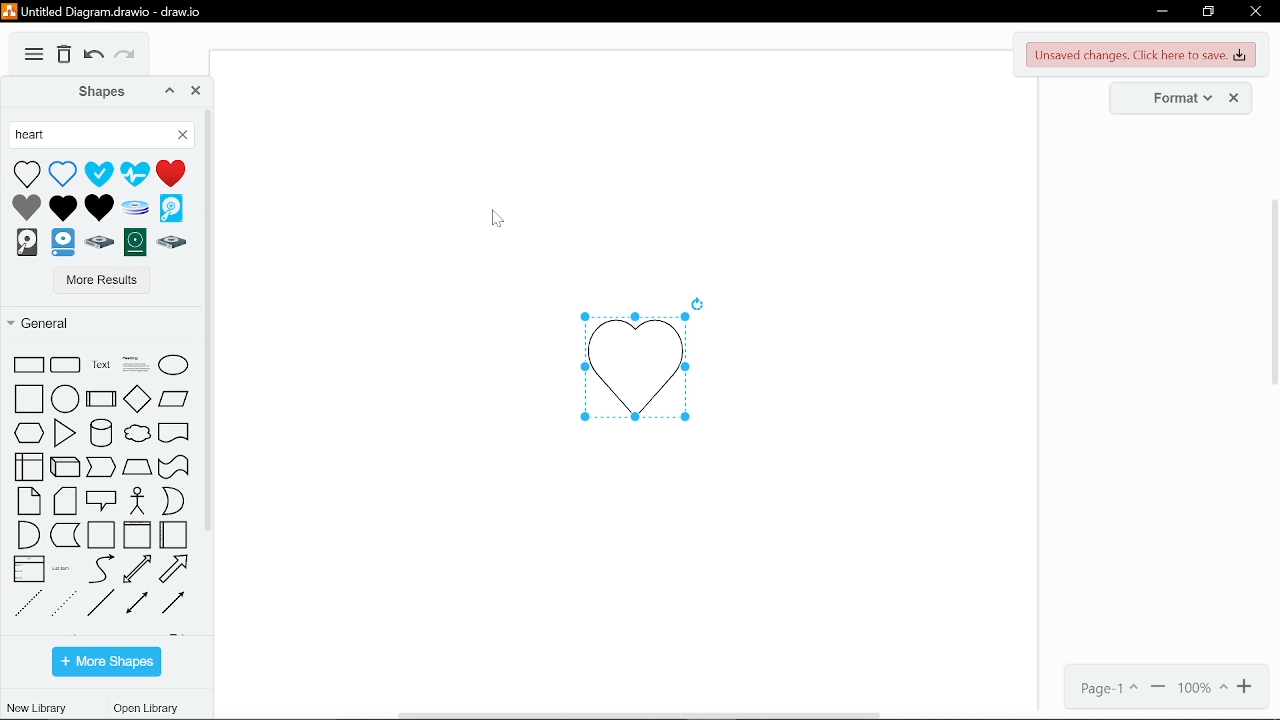  I want to click on heart 2, so click(99, 207).